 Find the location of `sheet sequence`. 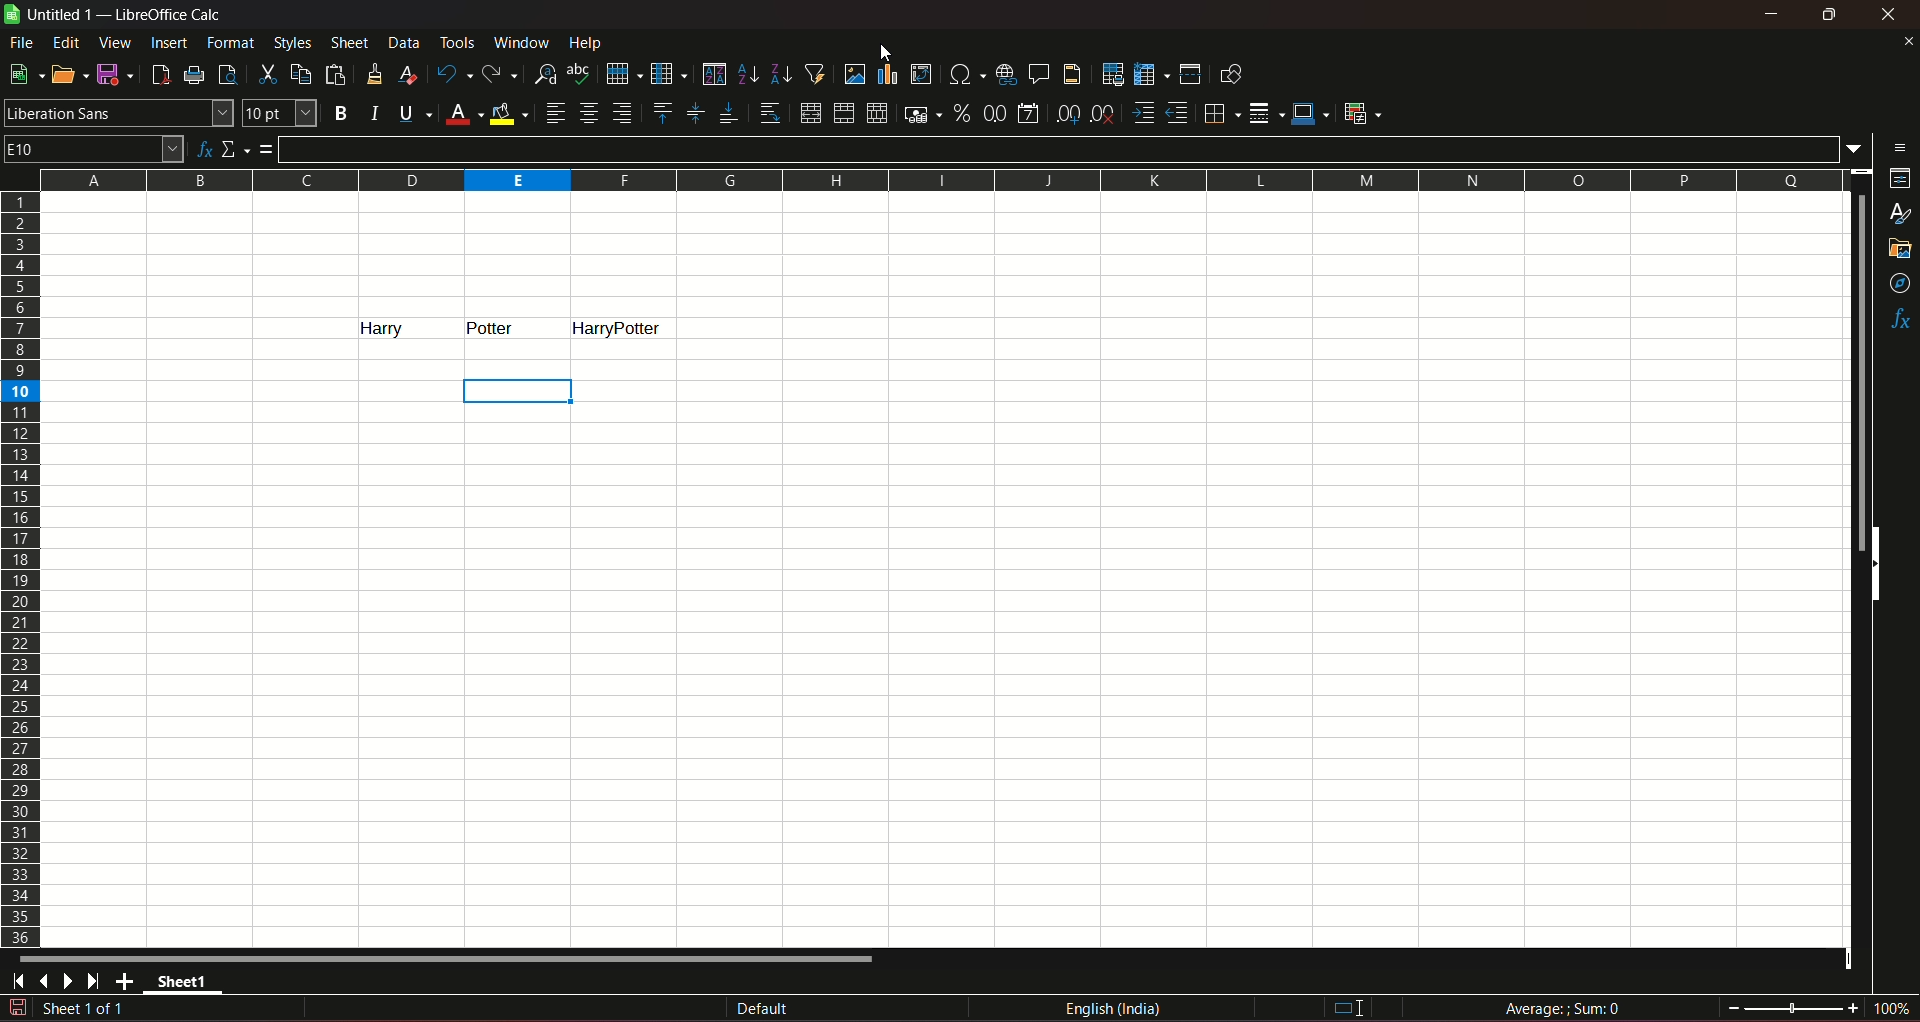

sheet sequence is located at coordinates (85, 1011).